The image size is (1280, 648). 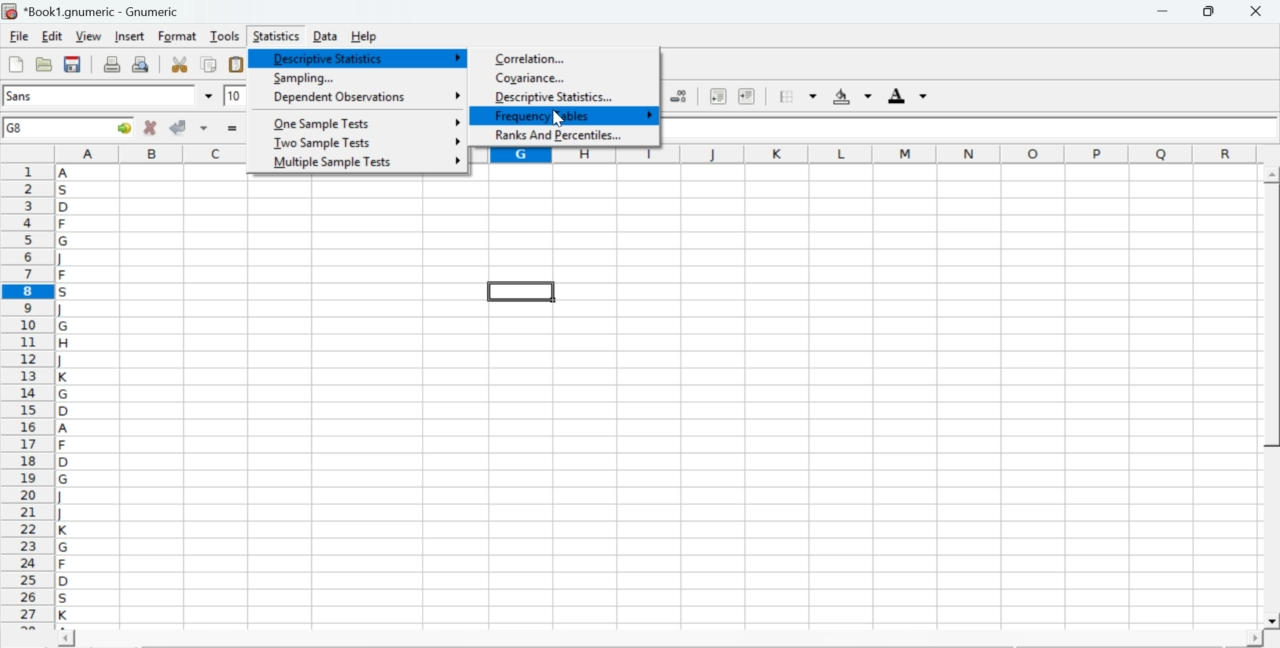 I want to click on application name, so click(x=94, y=9).